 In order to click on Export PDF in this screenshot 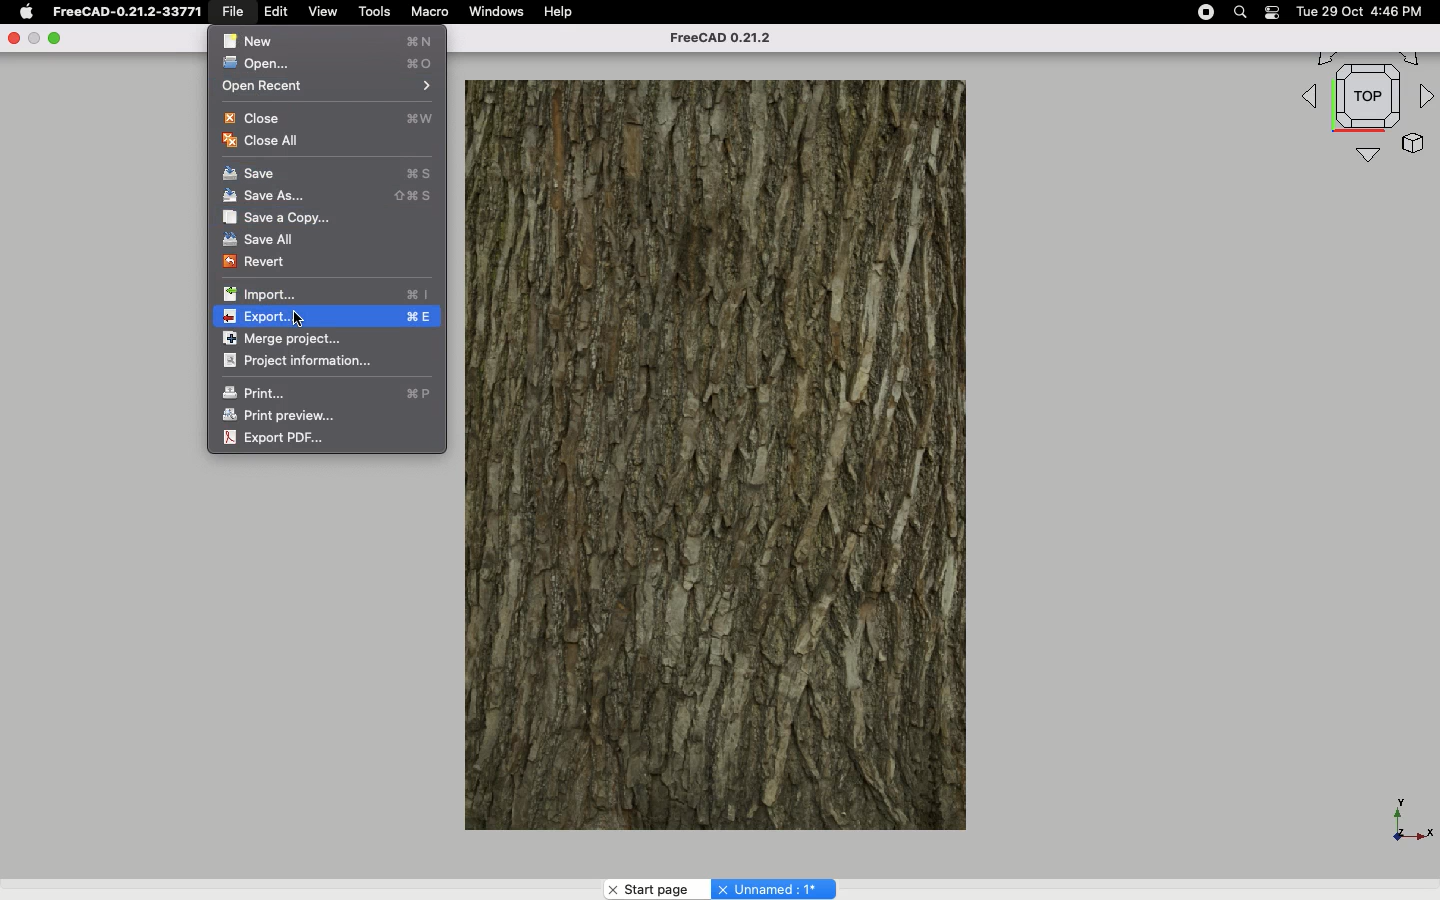, I will do `click(277, 440)`.